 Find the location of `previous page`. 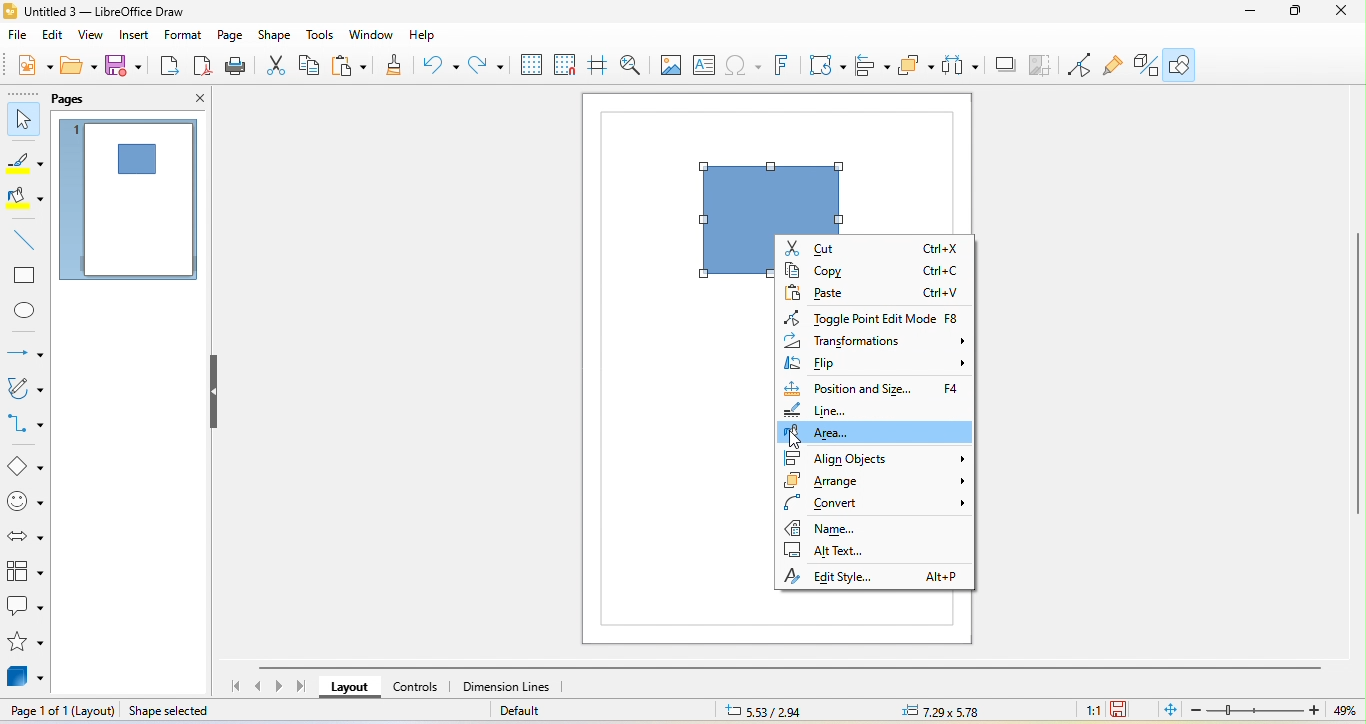

previous page is located at coordinates (257, 686).